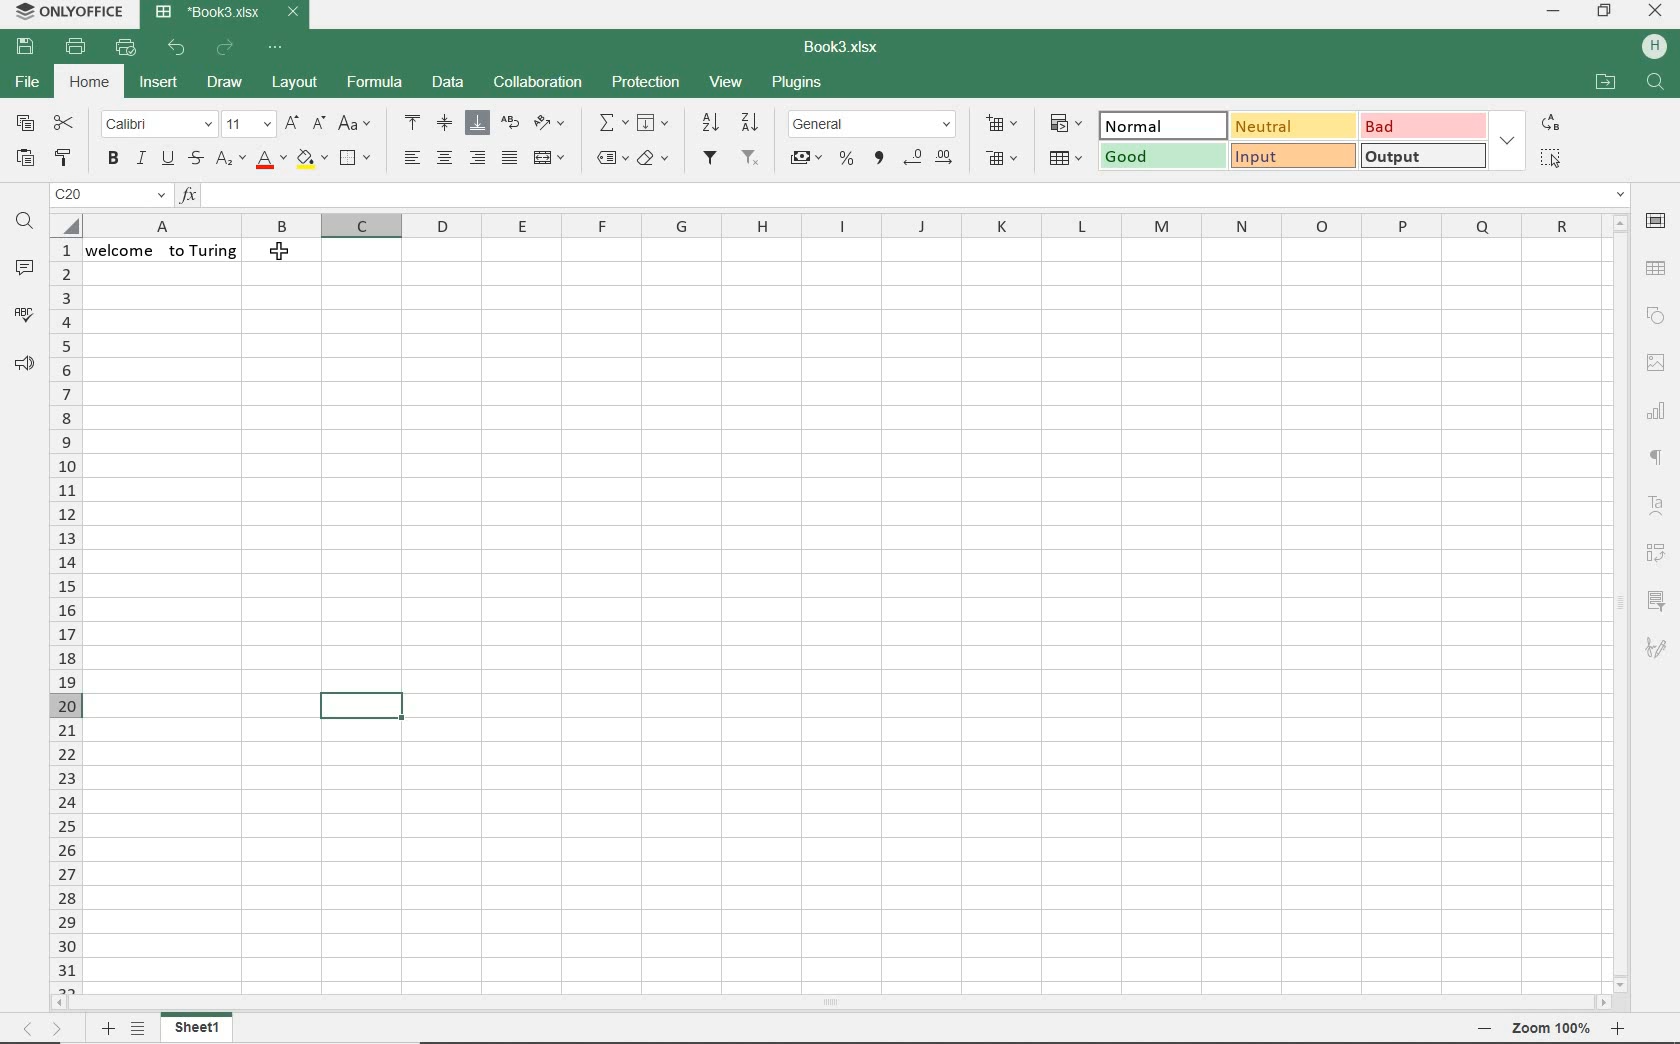  Describe the element at coordinates (1657, 46) in the screenshot. I see `HP` at that location.